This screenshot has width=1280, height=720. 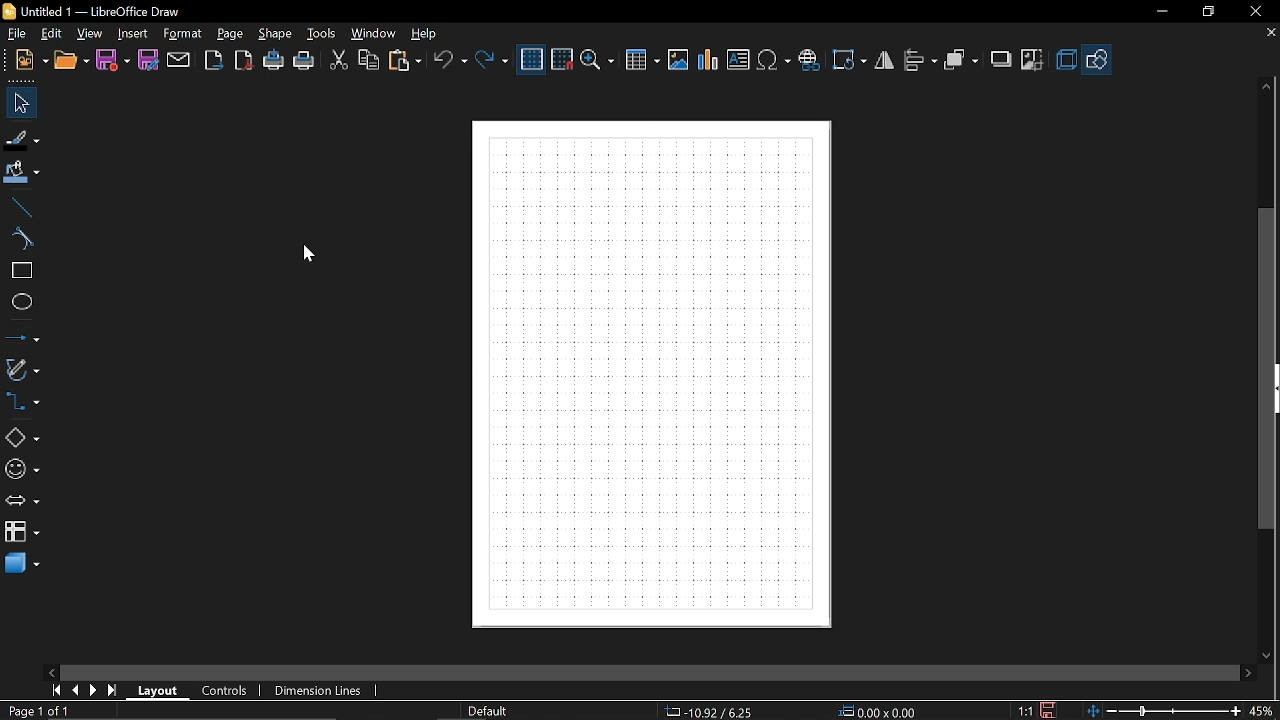 I want to click on Fill line, so click(x=22, y=139).